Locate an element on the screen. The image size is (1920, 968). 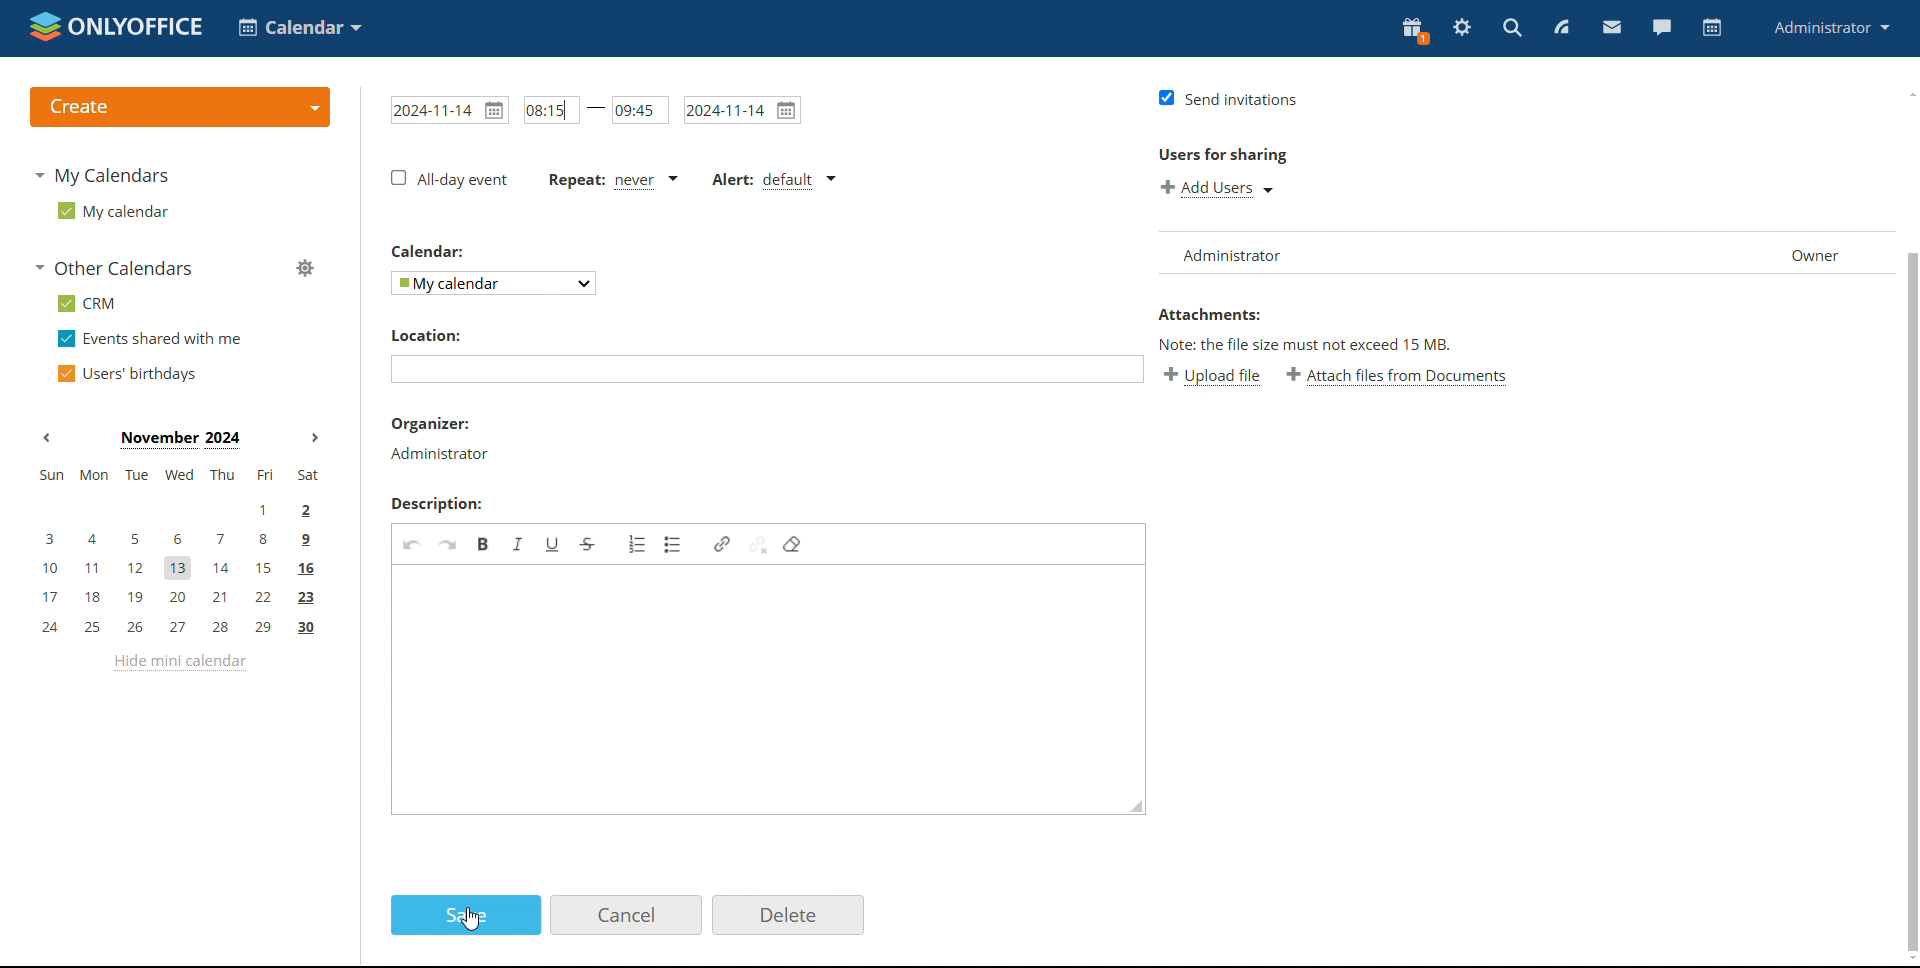
Add description is located at coordinates (767, 690).